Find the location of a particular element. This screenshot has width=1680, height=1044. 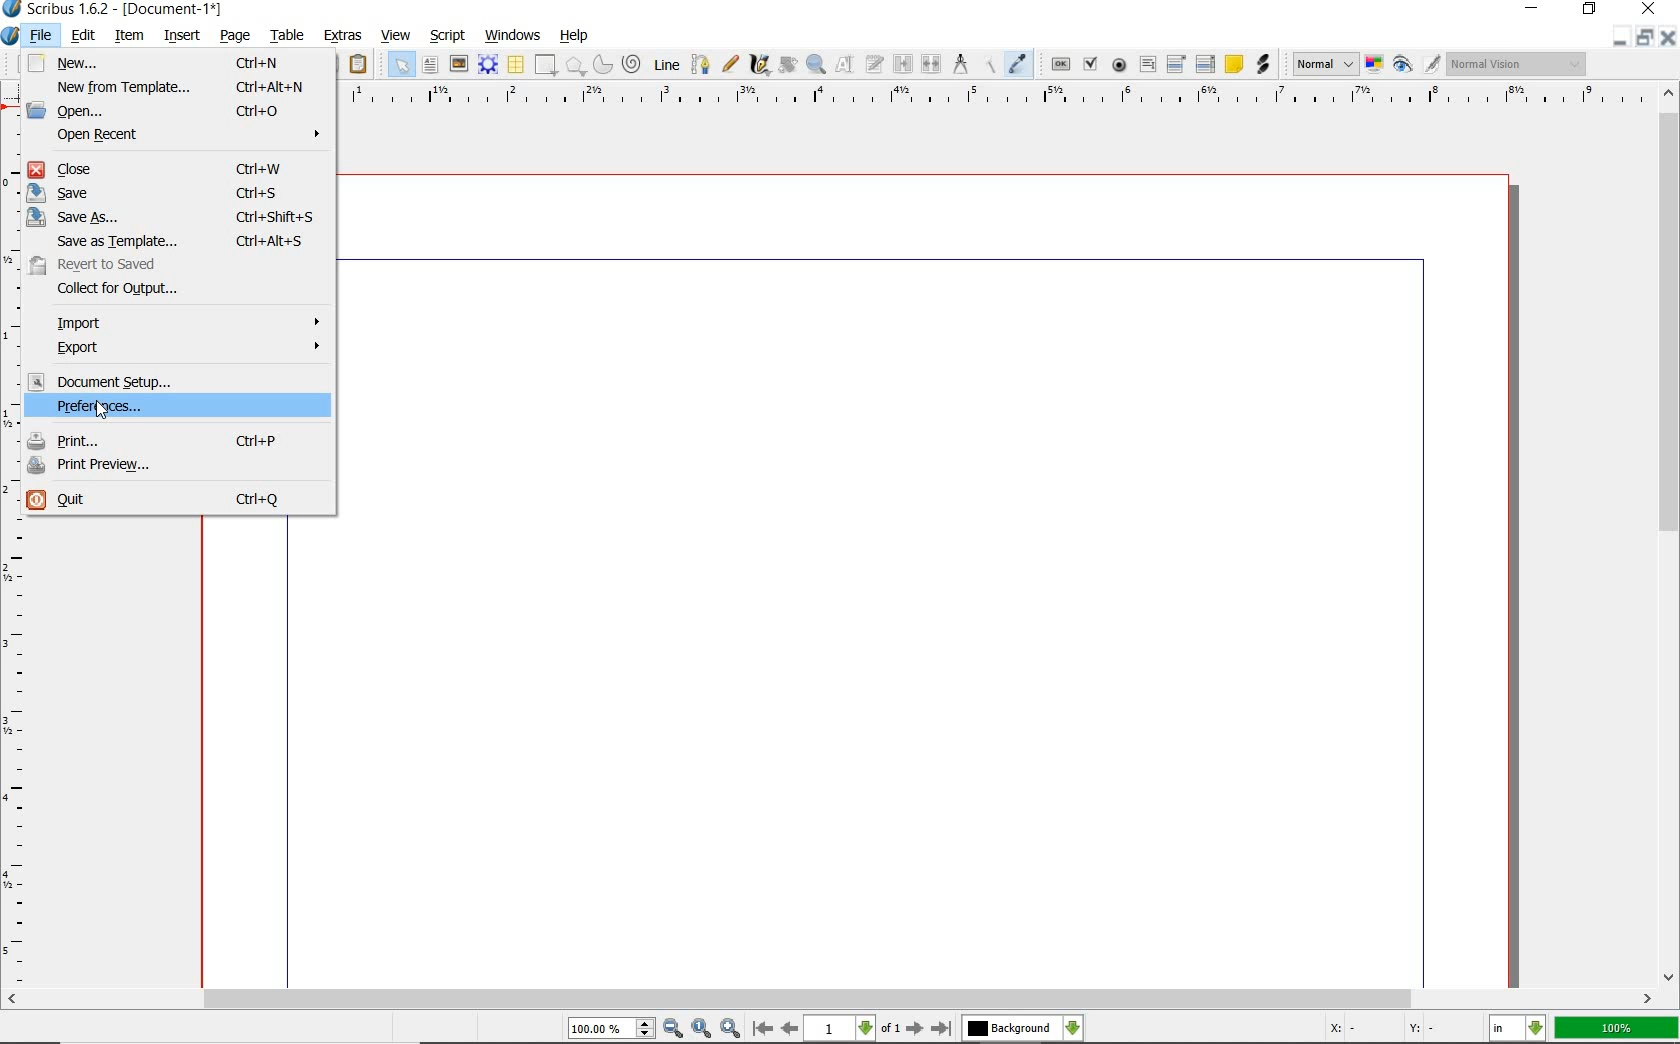

render frame is located at coordinates (487, 65).